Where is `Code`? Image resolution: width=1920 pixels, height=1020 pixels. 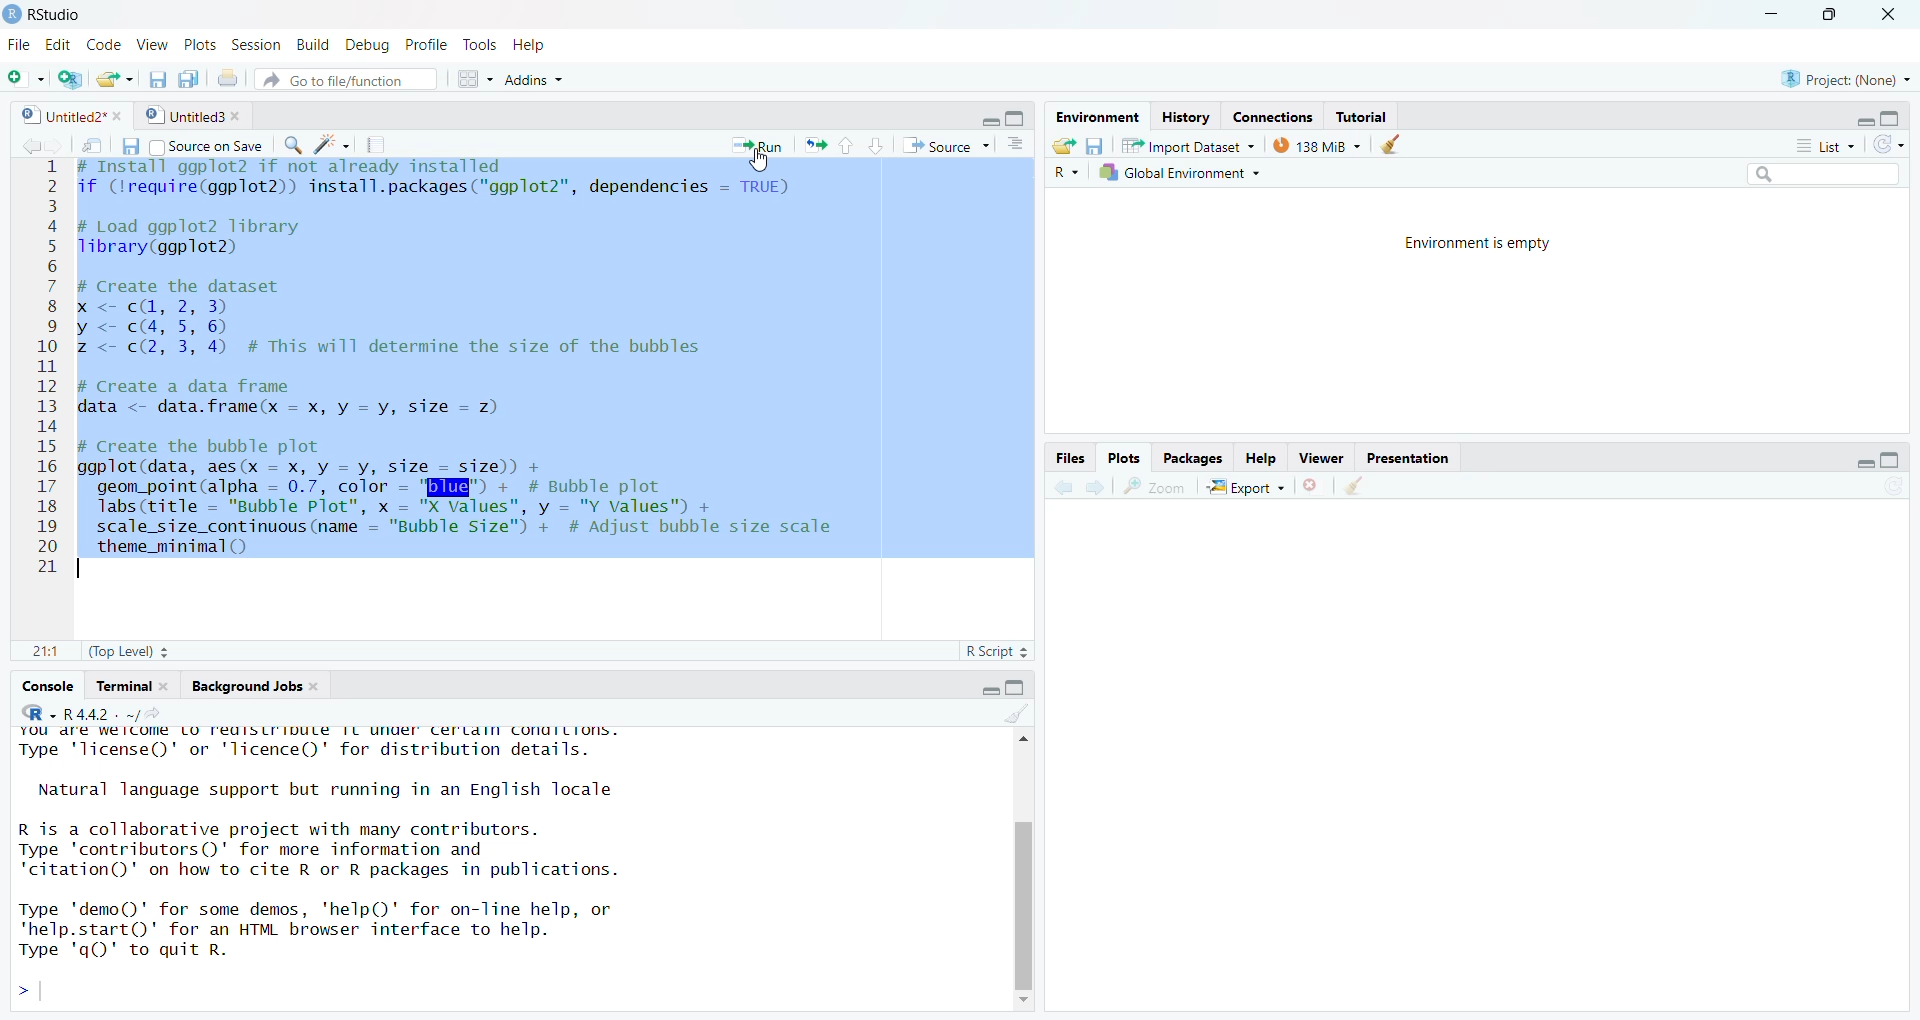
Code is located at coordinates (105, 46).